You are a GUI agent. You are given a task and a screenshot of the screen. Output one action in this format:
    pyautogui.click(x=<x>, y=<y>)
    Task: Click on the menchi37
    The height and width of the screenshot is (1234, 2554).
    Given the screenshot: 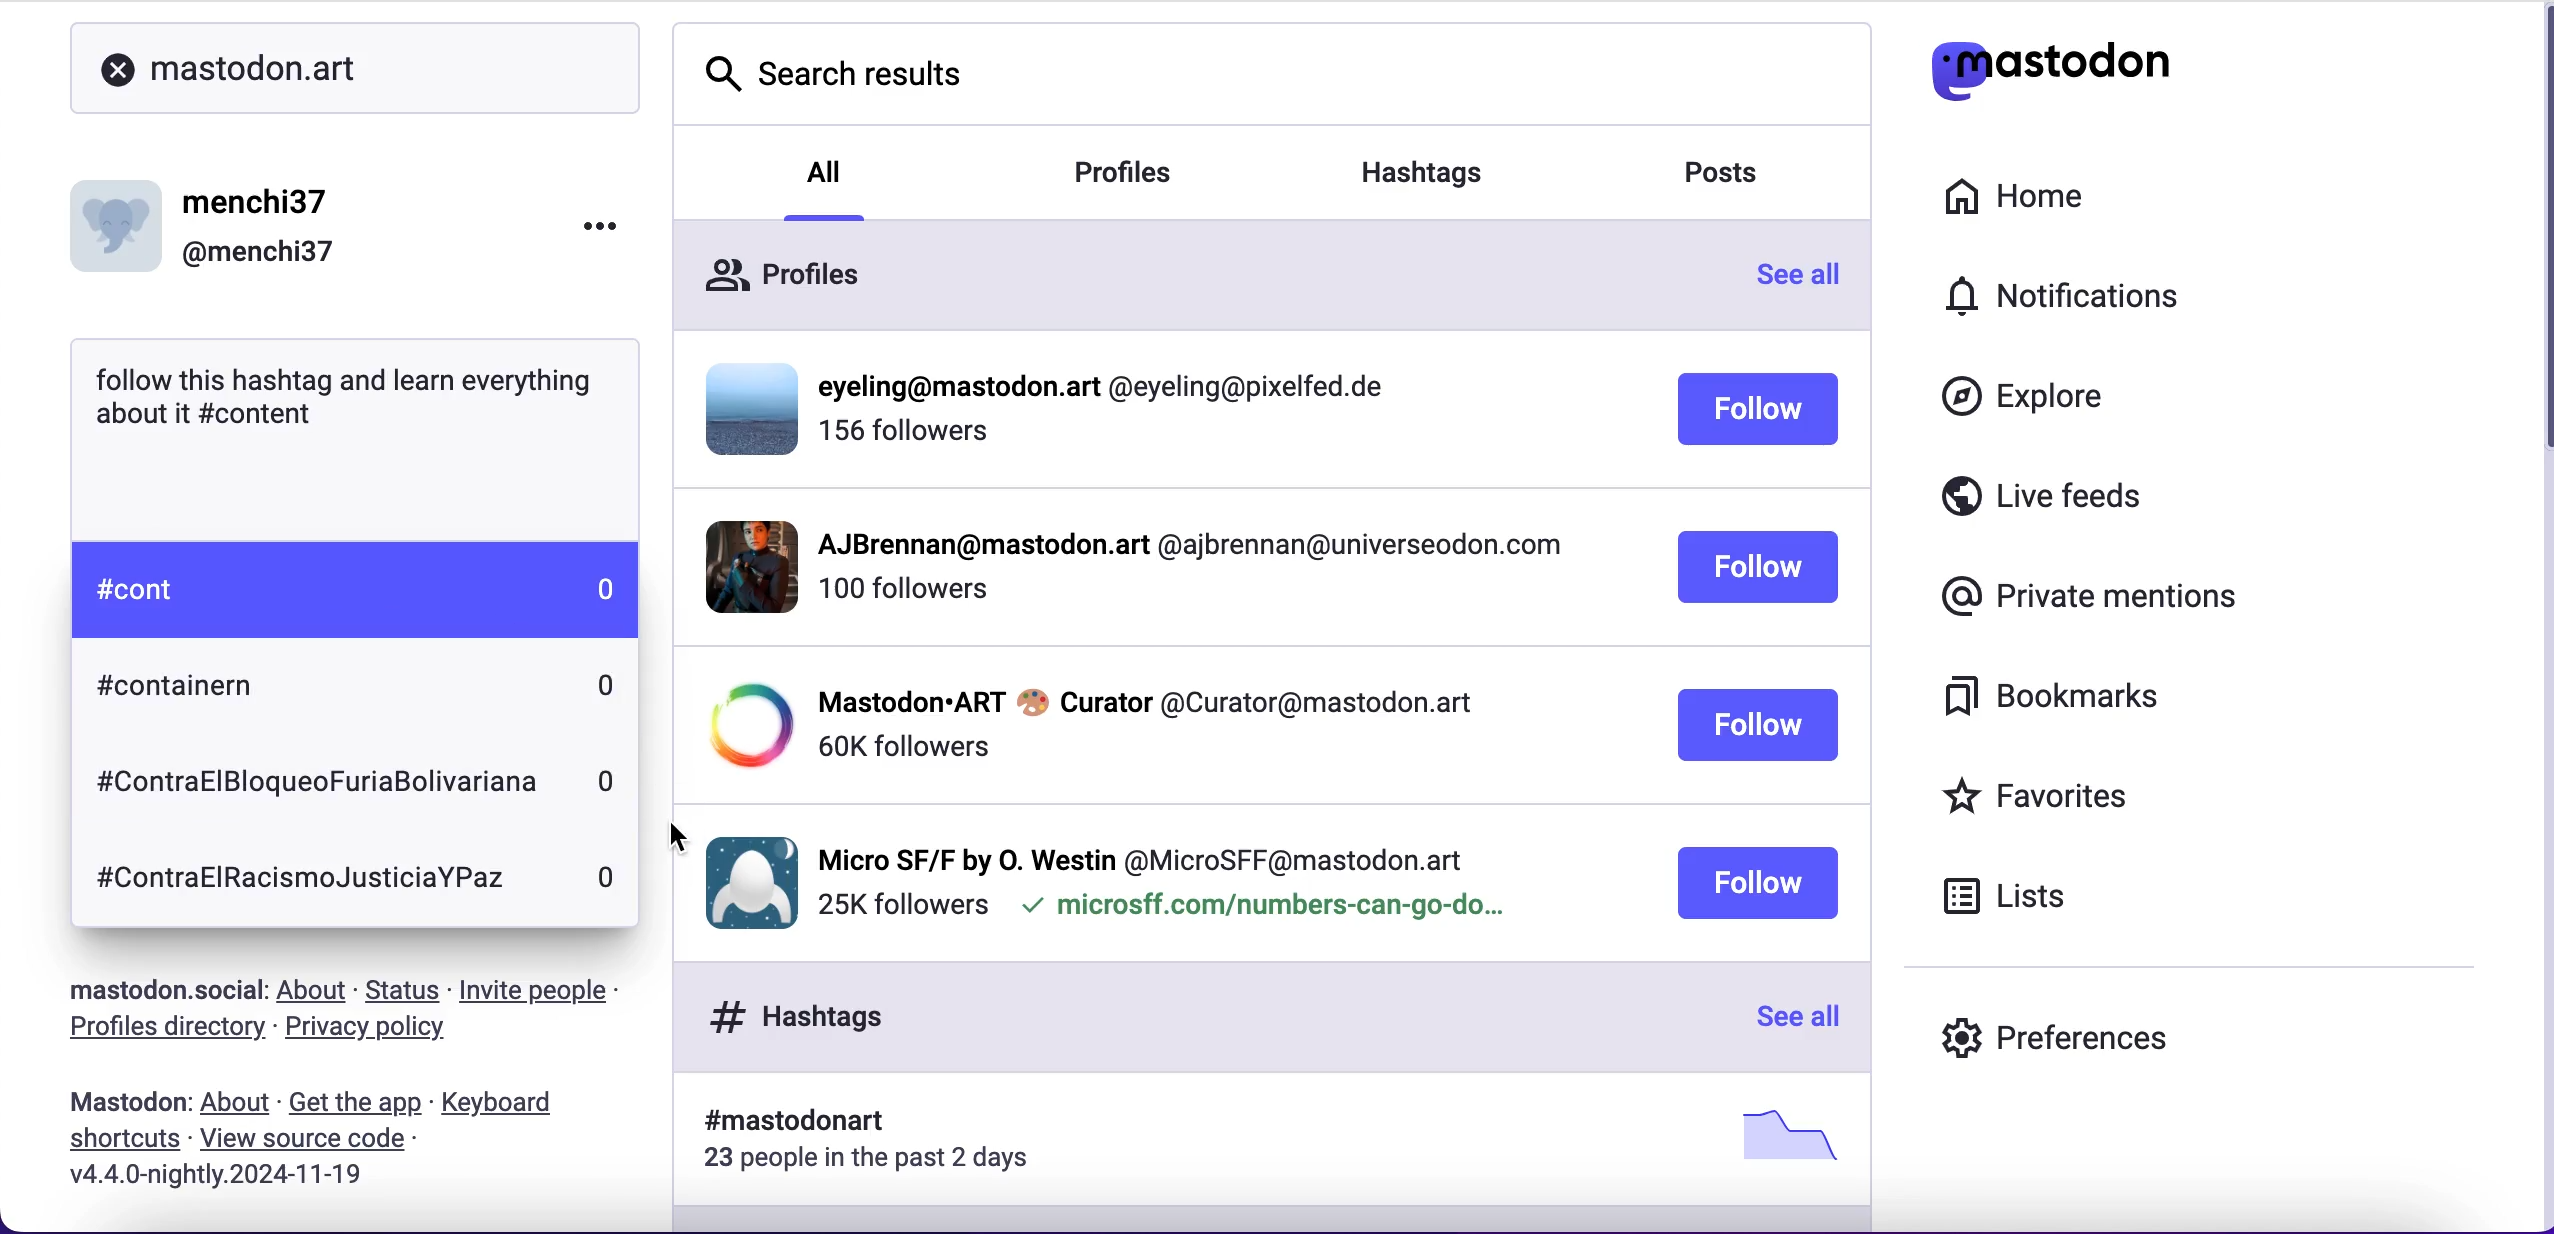 What is the action you would take?
    pyautogui.click(x=259, y=203)
    